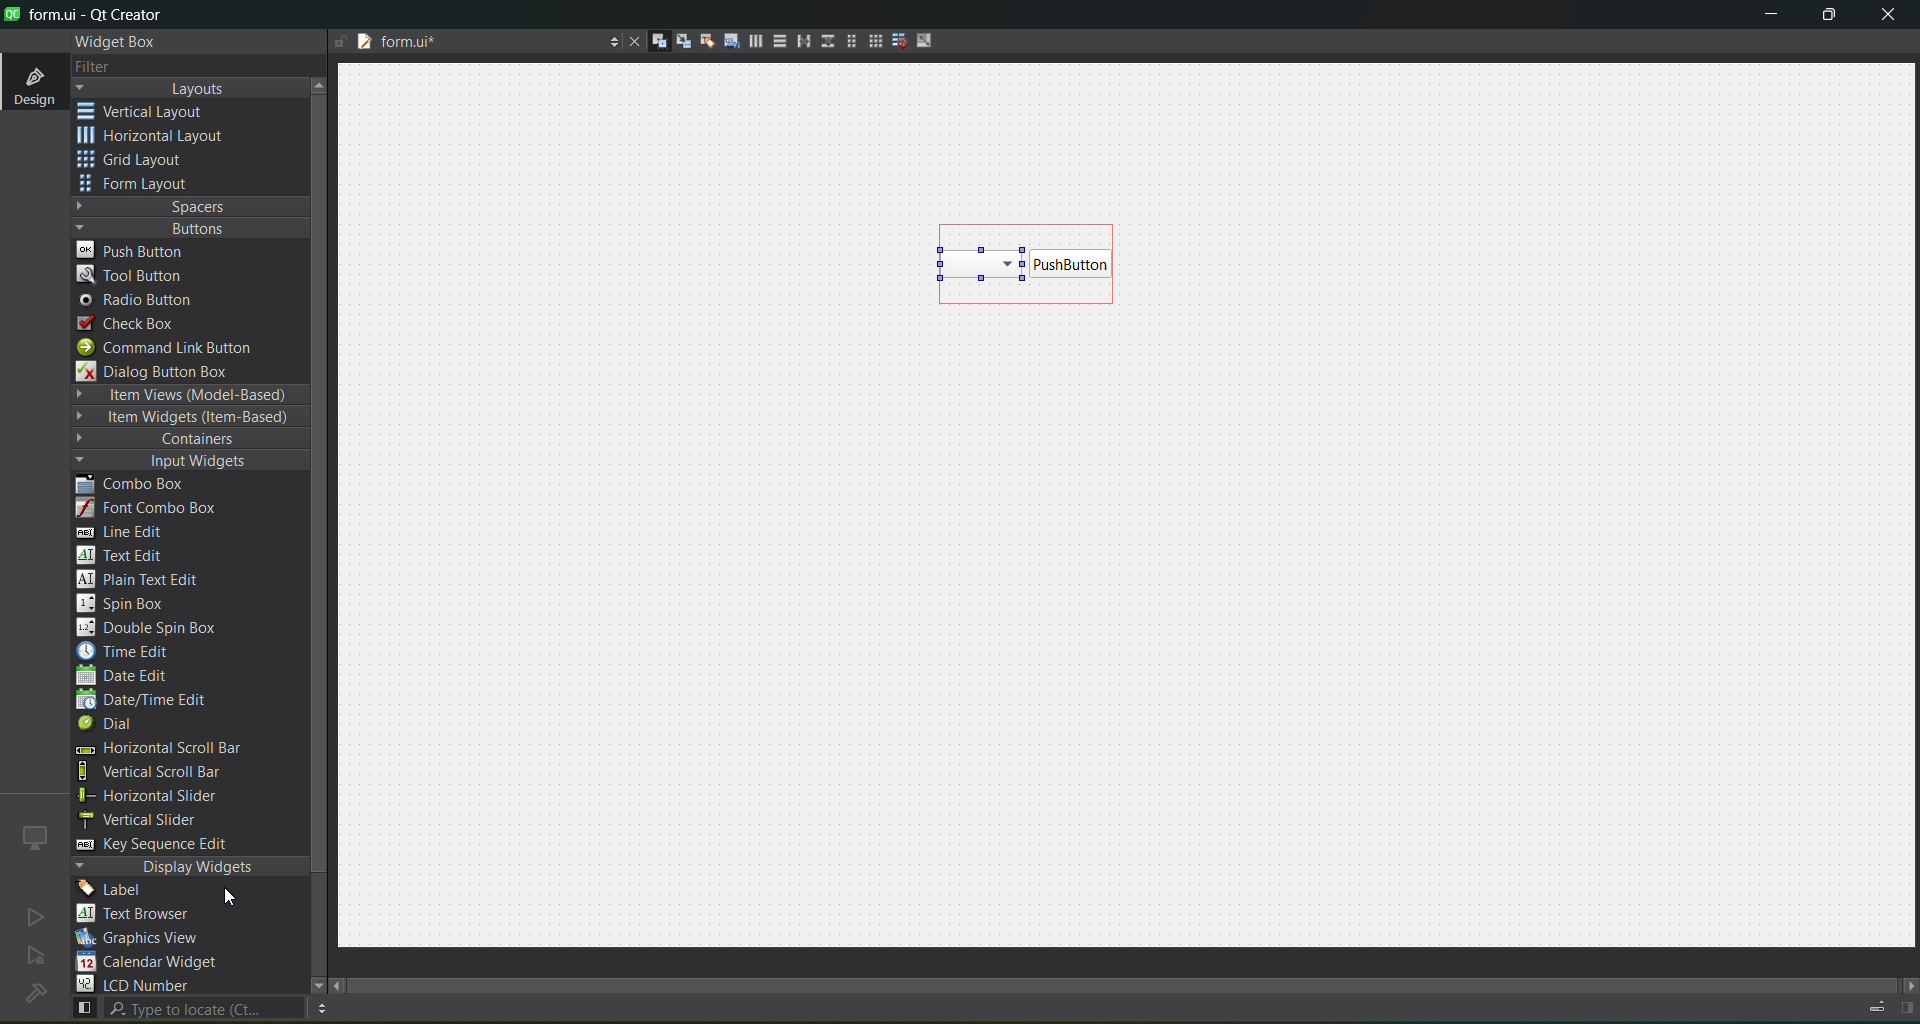 Image resolution: width=1920 pixels, height=1024 pixels. I want to click on options, so click(608, 44).